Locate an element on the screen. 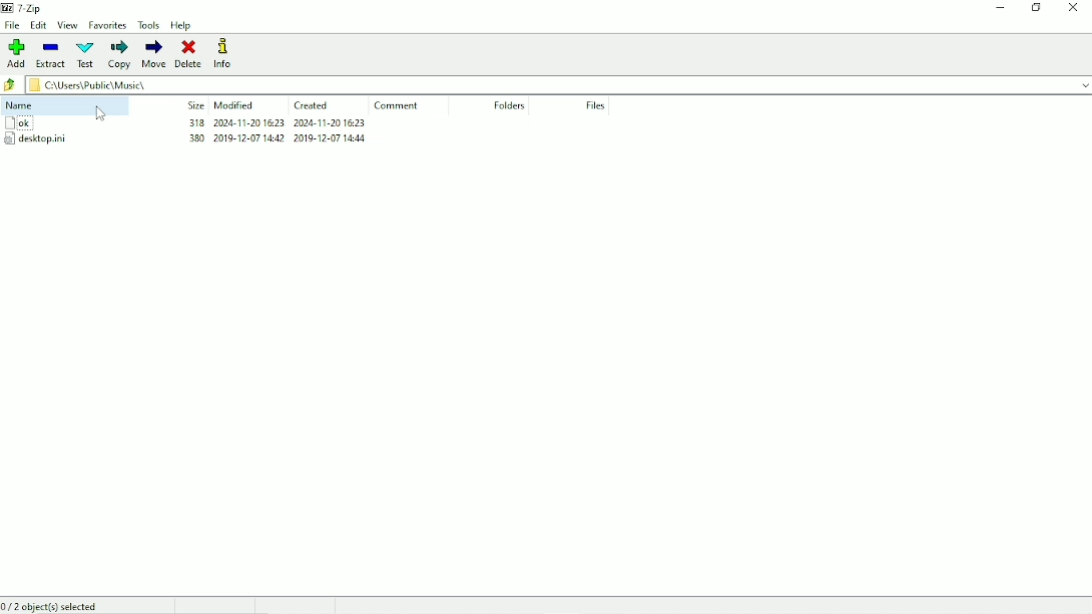 The height and width of the screenshot is (614, 1092). Delete is located at coordinates (190, 54).